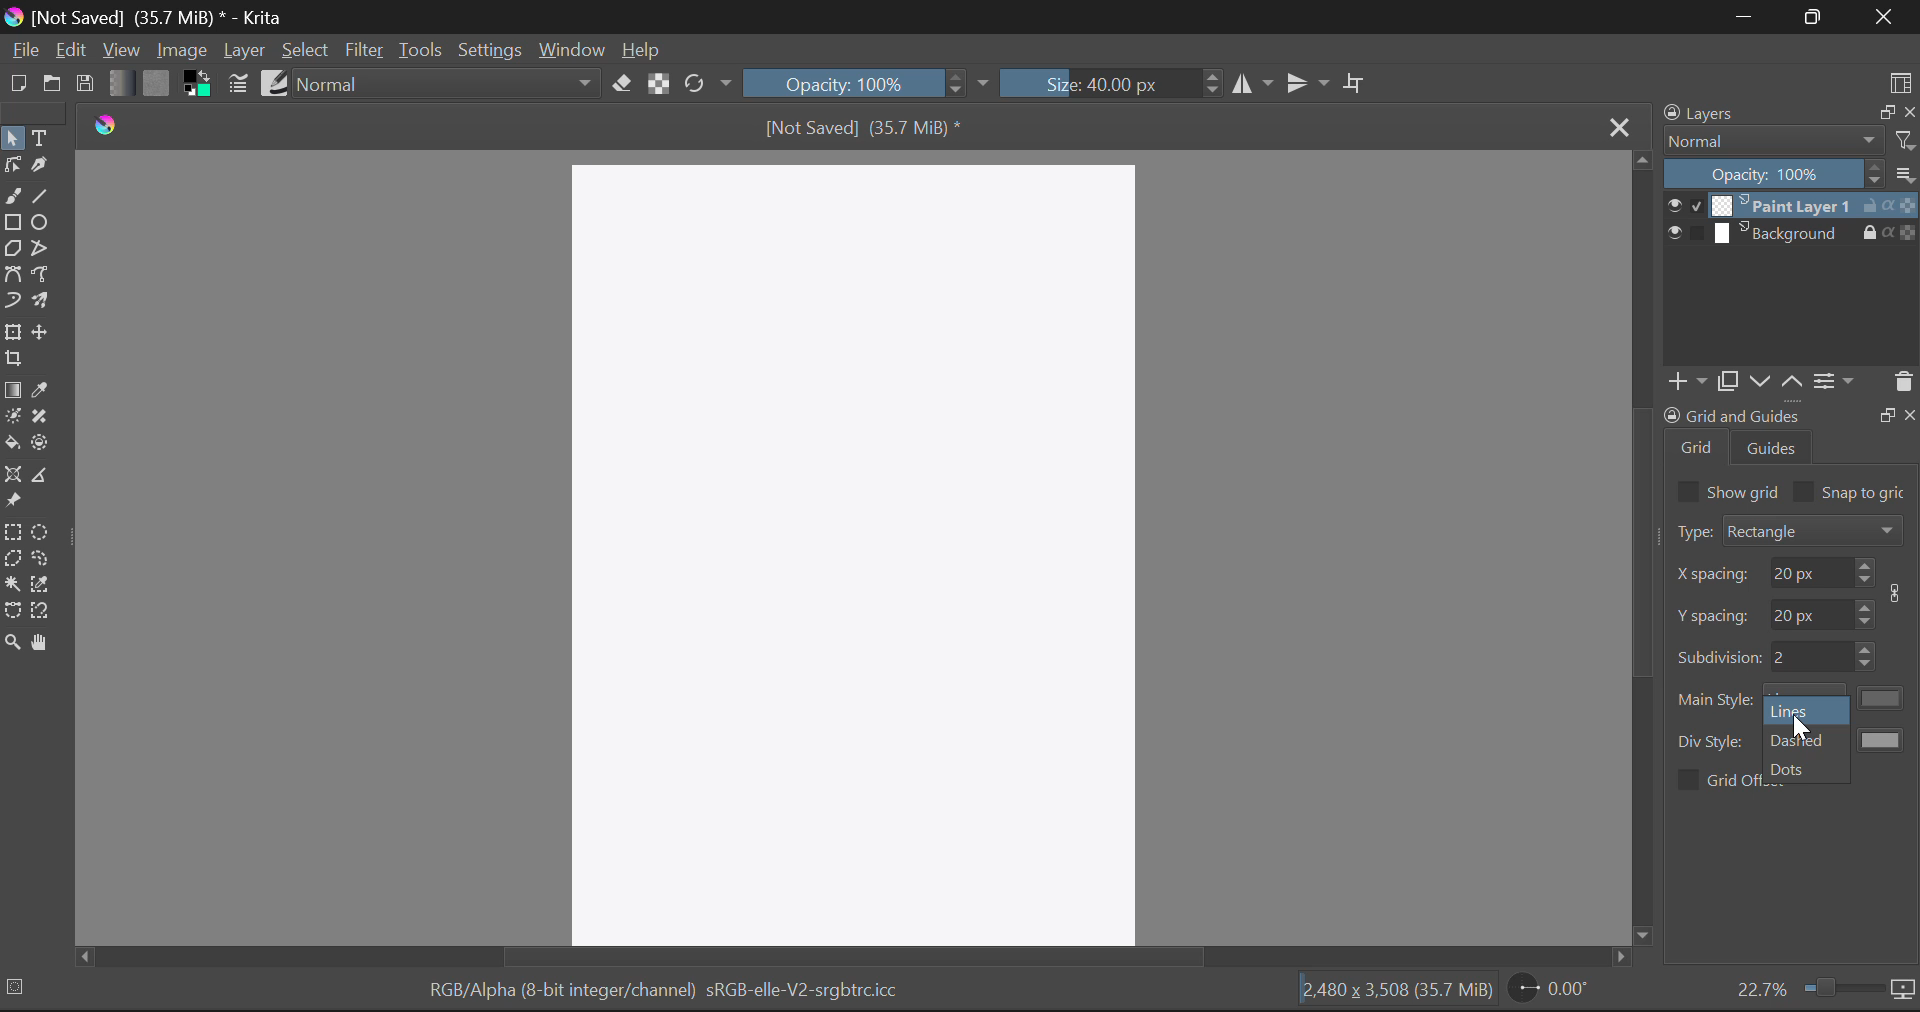  Describe the element at coordinates (1792, 771) in the screenshot. I see `Dots` at that location.